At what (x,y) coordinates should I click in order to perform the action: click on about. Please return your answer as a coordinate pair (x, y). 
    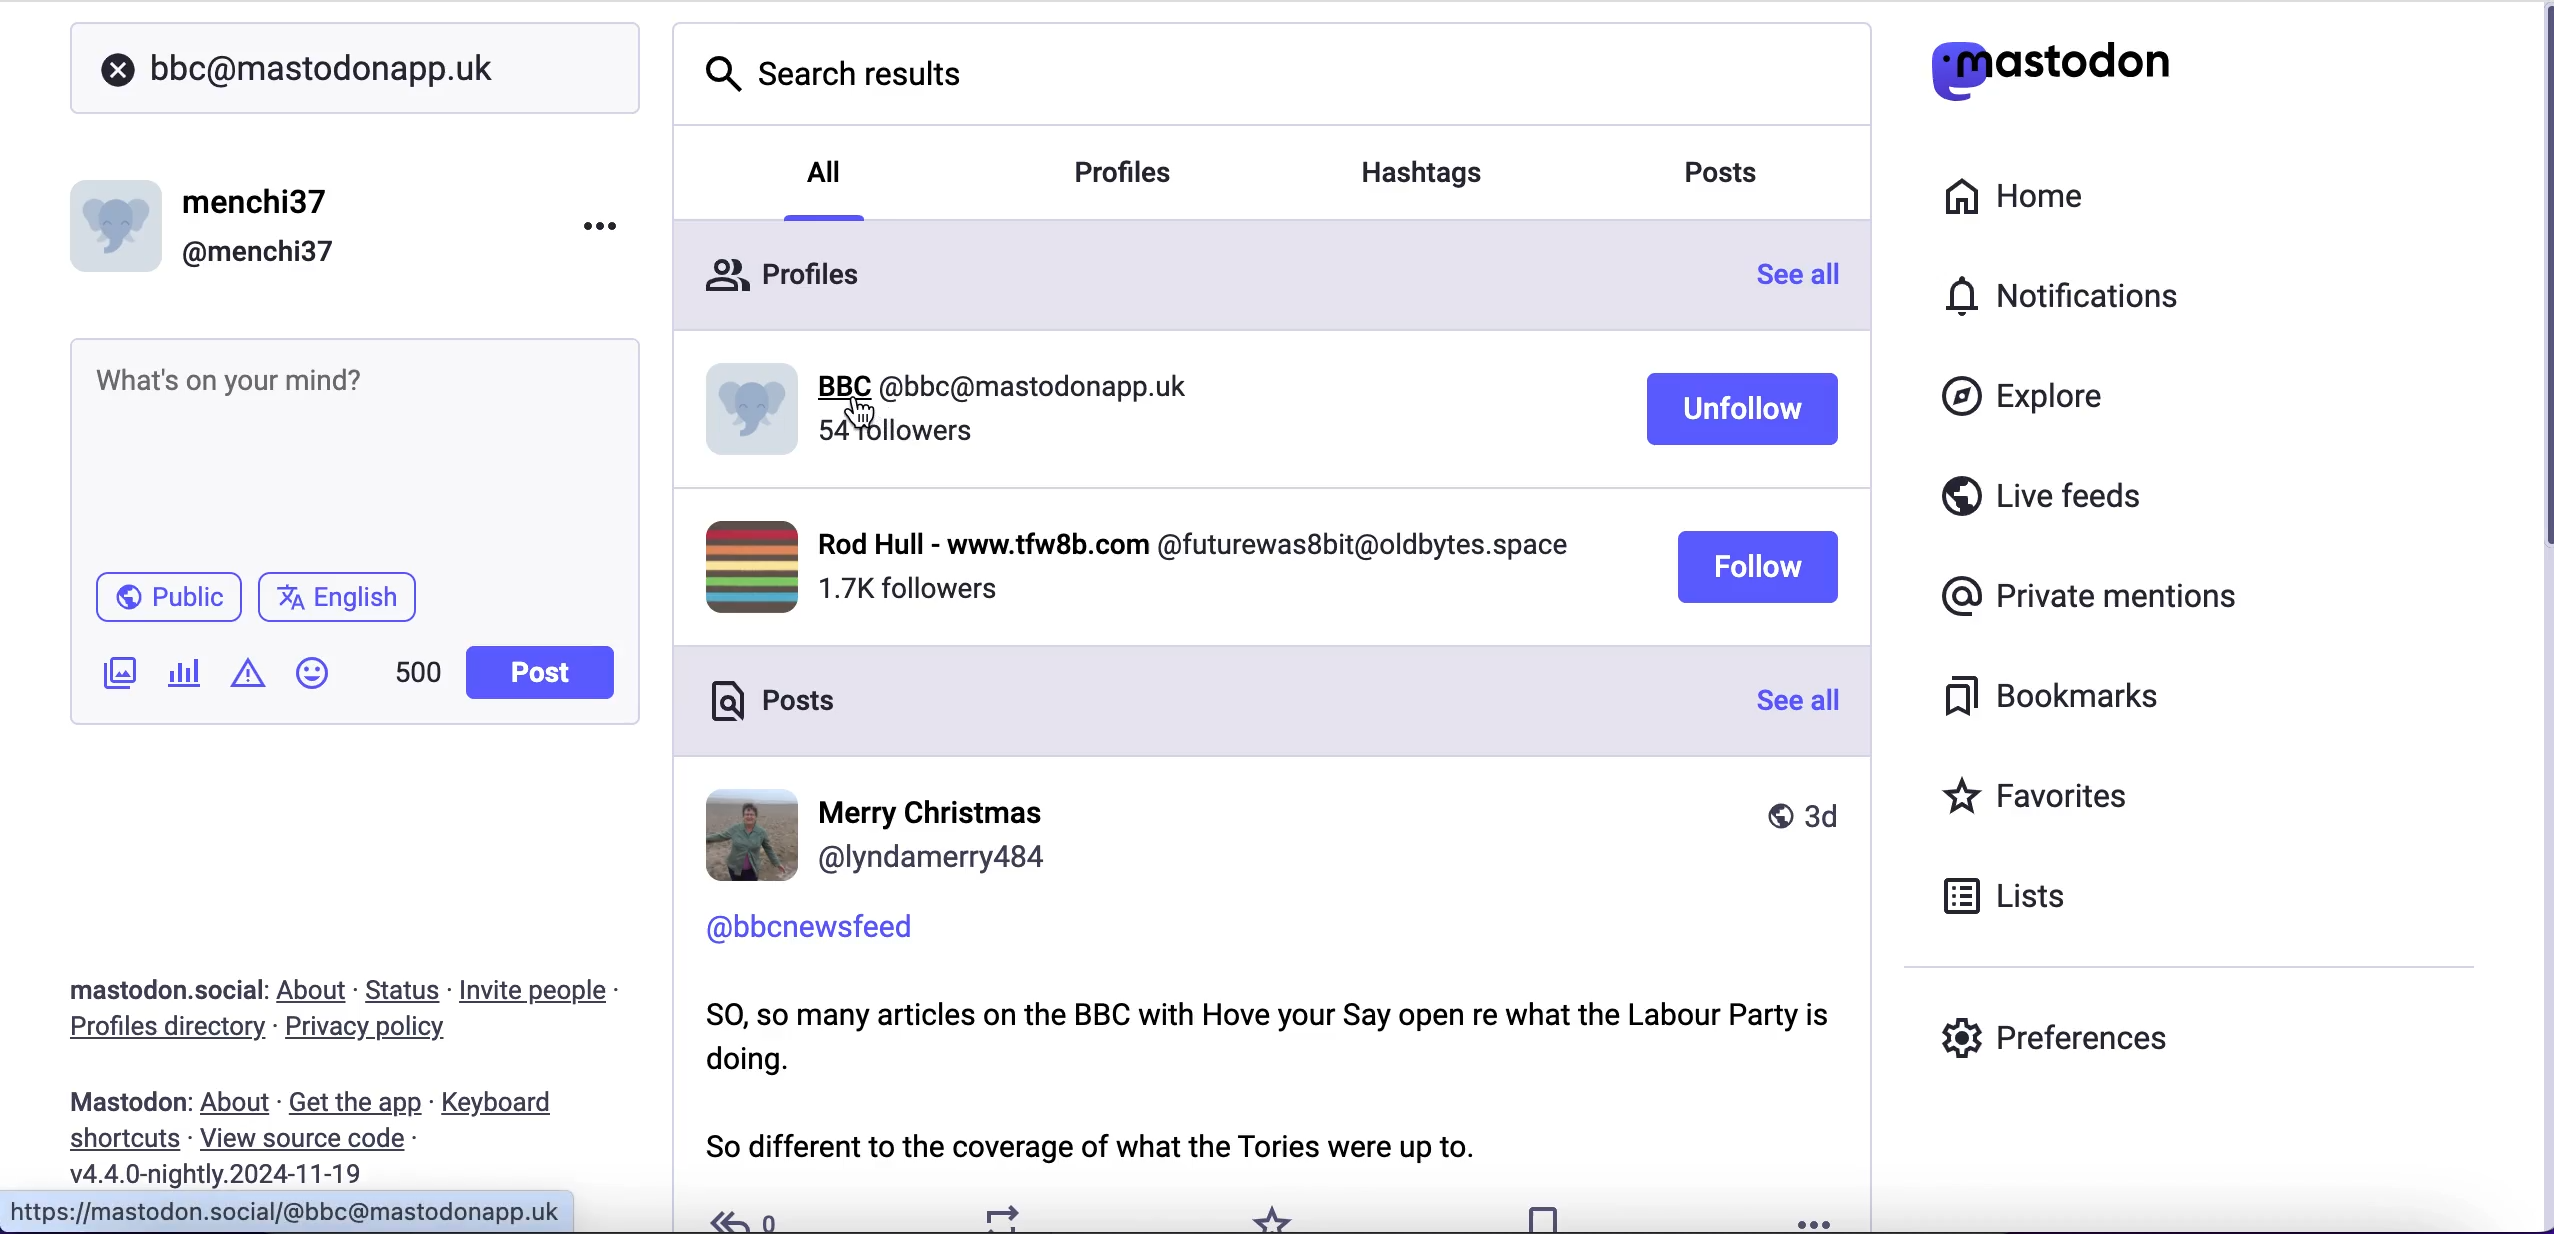
    Looking at the image, I should click on (316, 990).